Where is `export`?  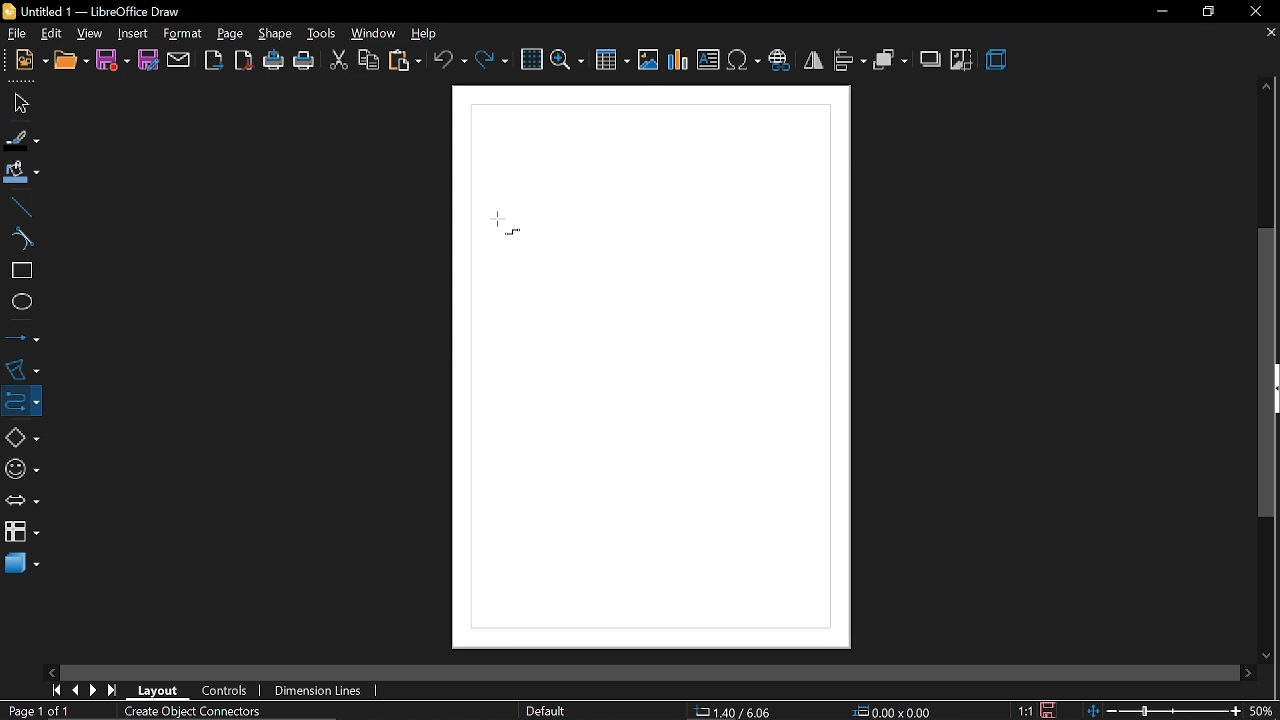
export is located at coordinates (214, 61).